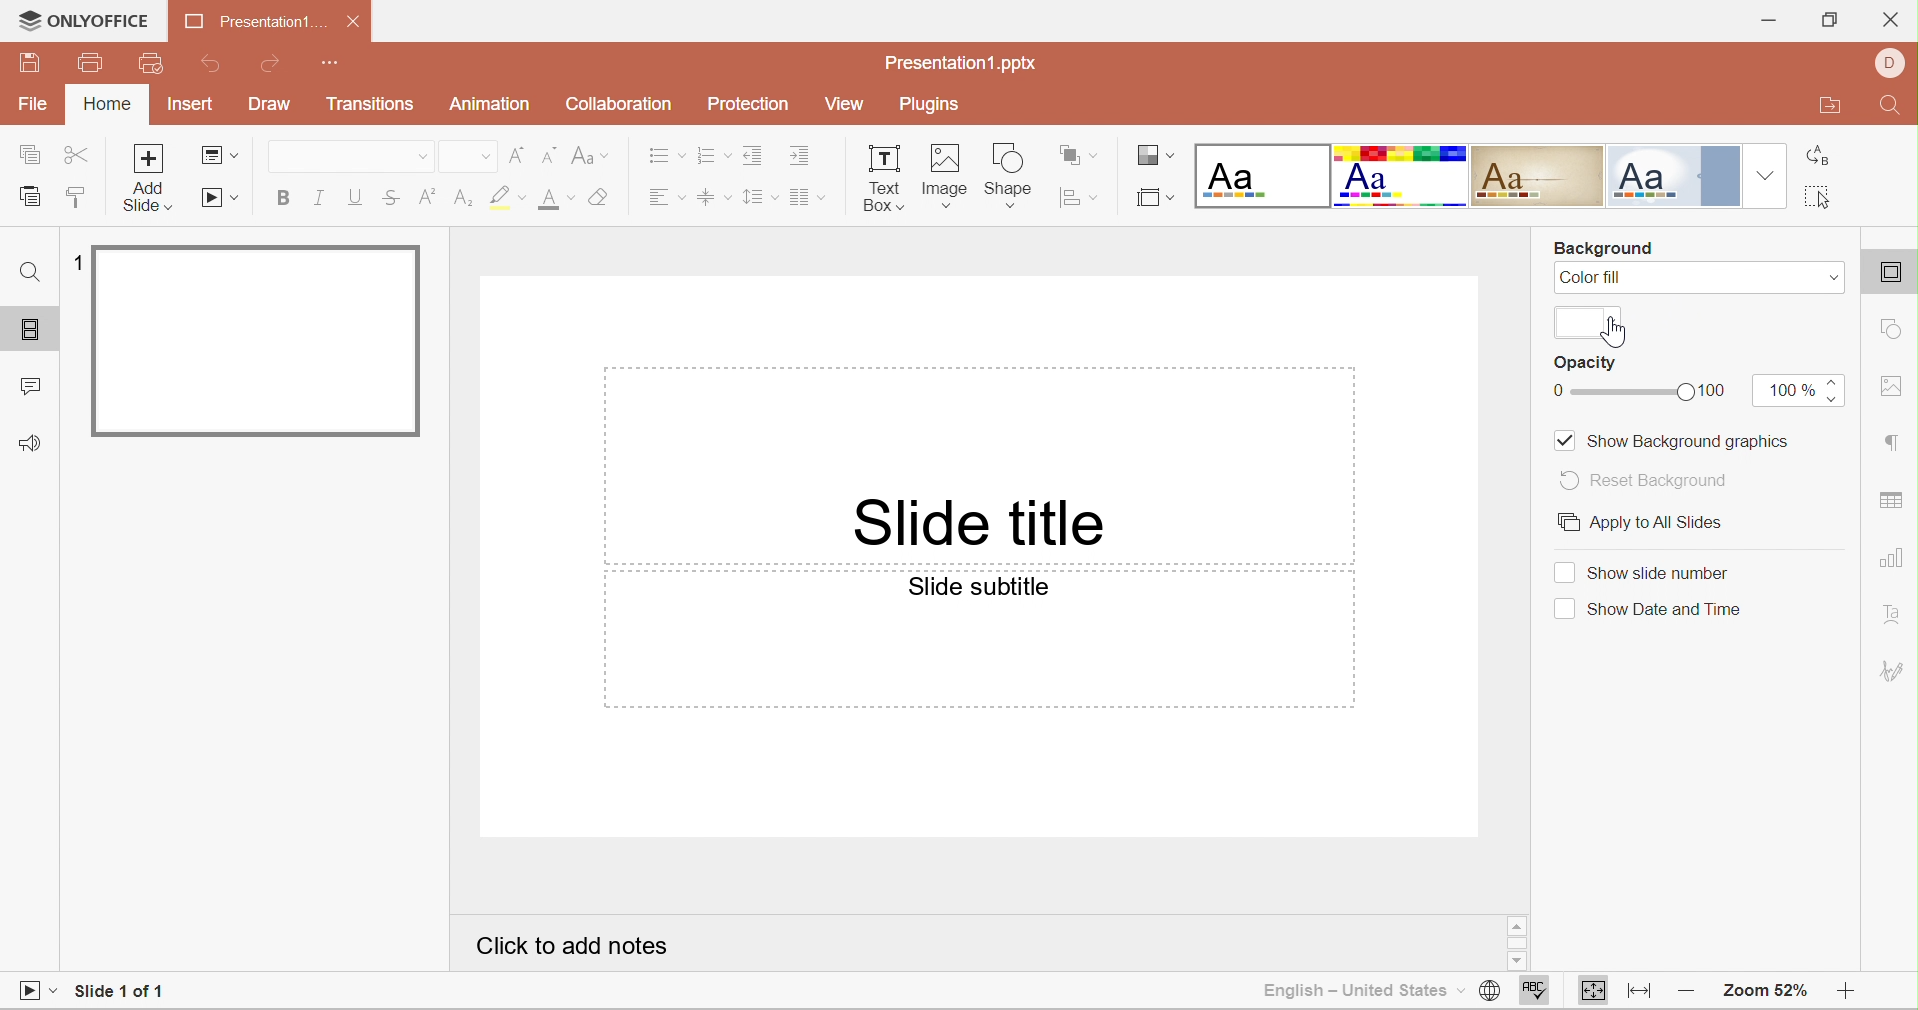  What do you see at coordinates (1893, 558) in the screenshot?
I see `chart settings` at bounding box center [1893, 558].